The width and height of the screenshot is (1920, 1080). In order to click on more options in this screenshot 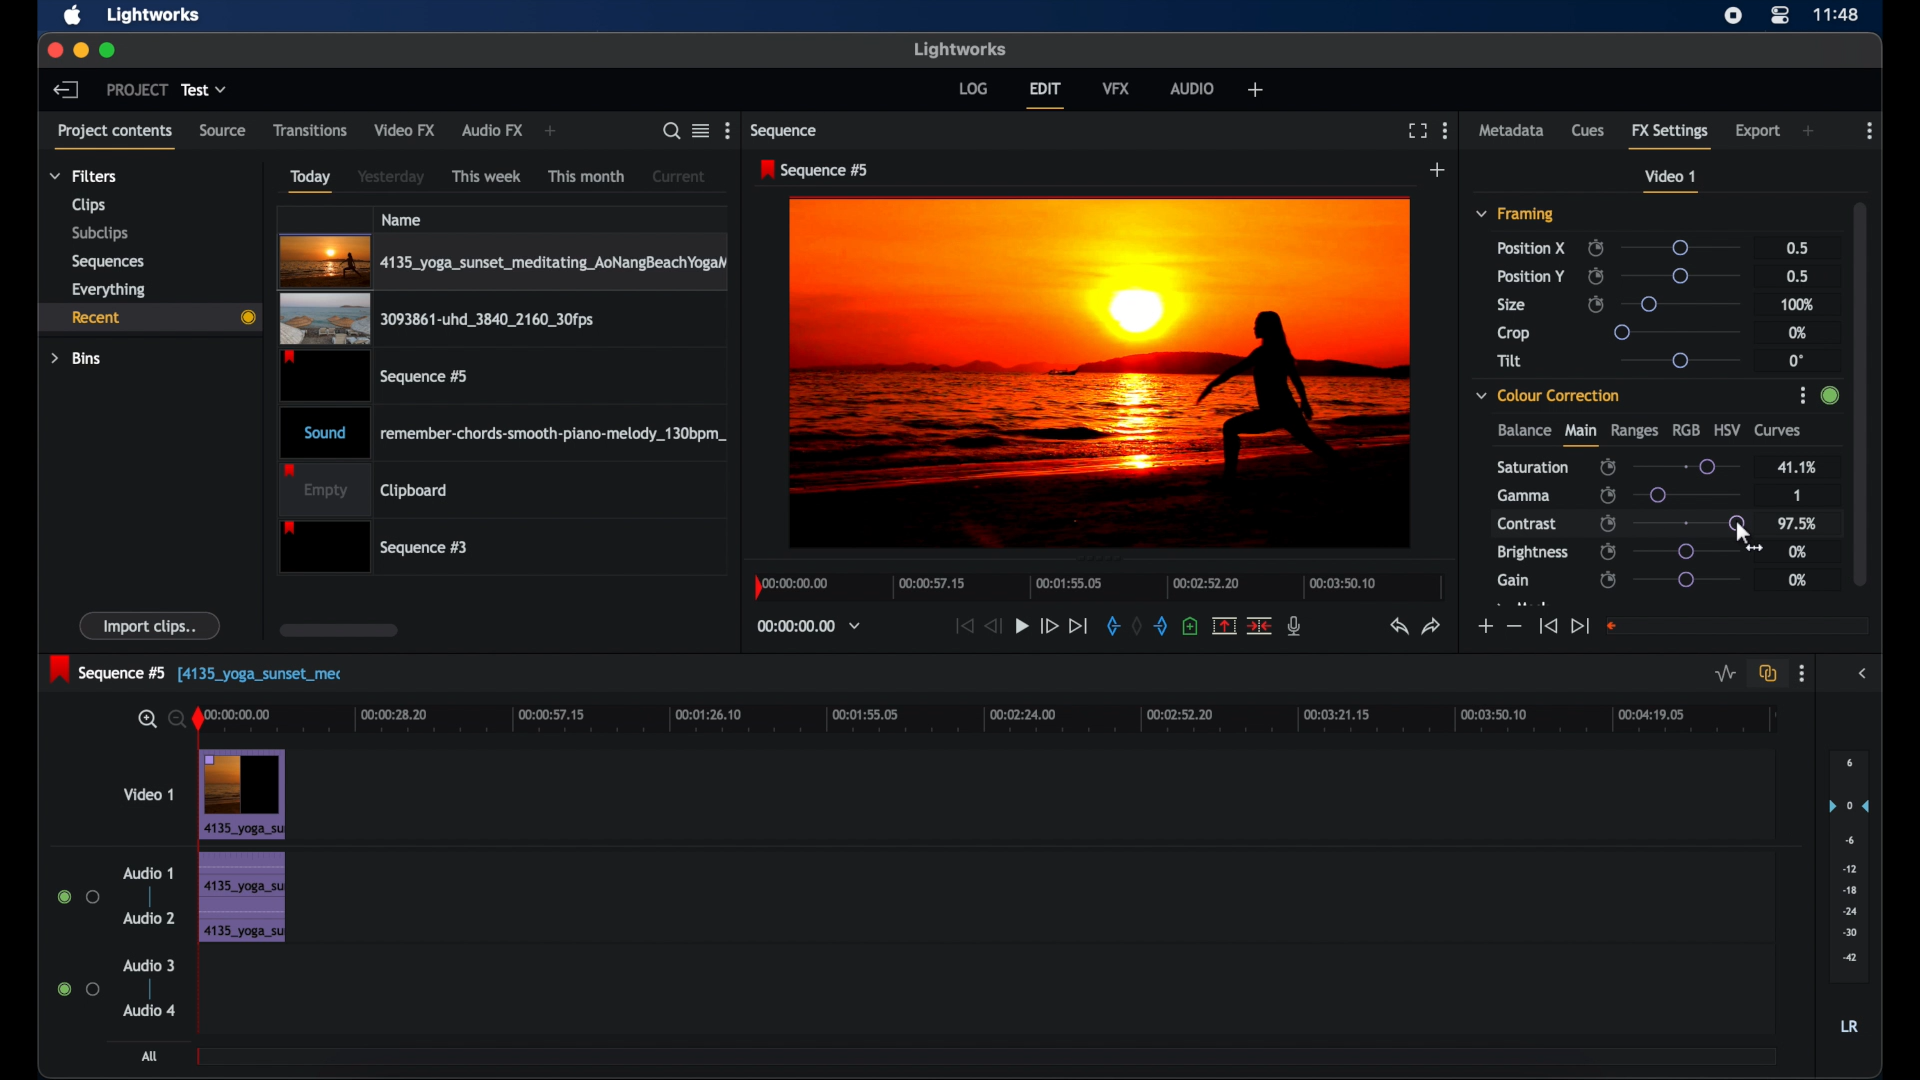, I will do `click(1870, 131)`.